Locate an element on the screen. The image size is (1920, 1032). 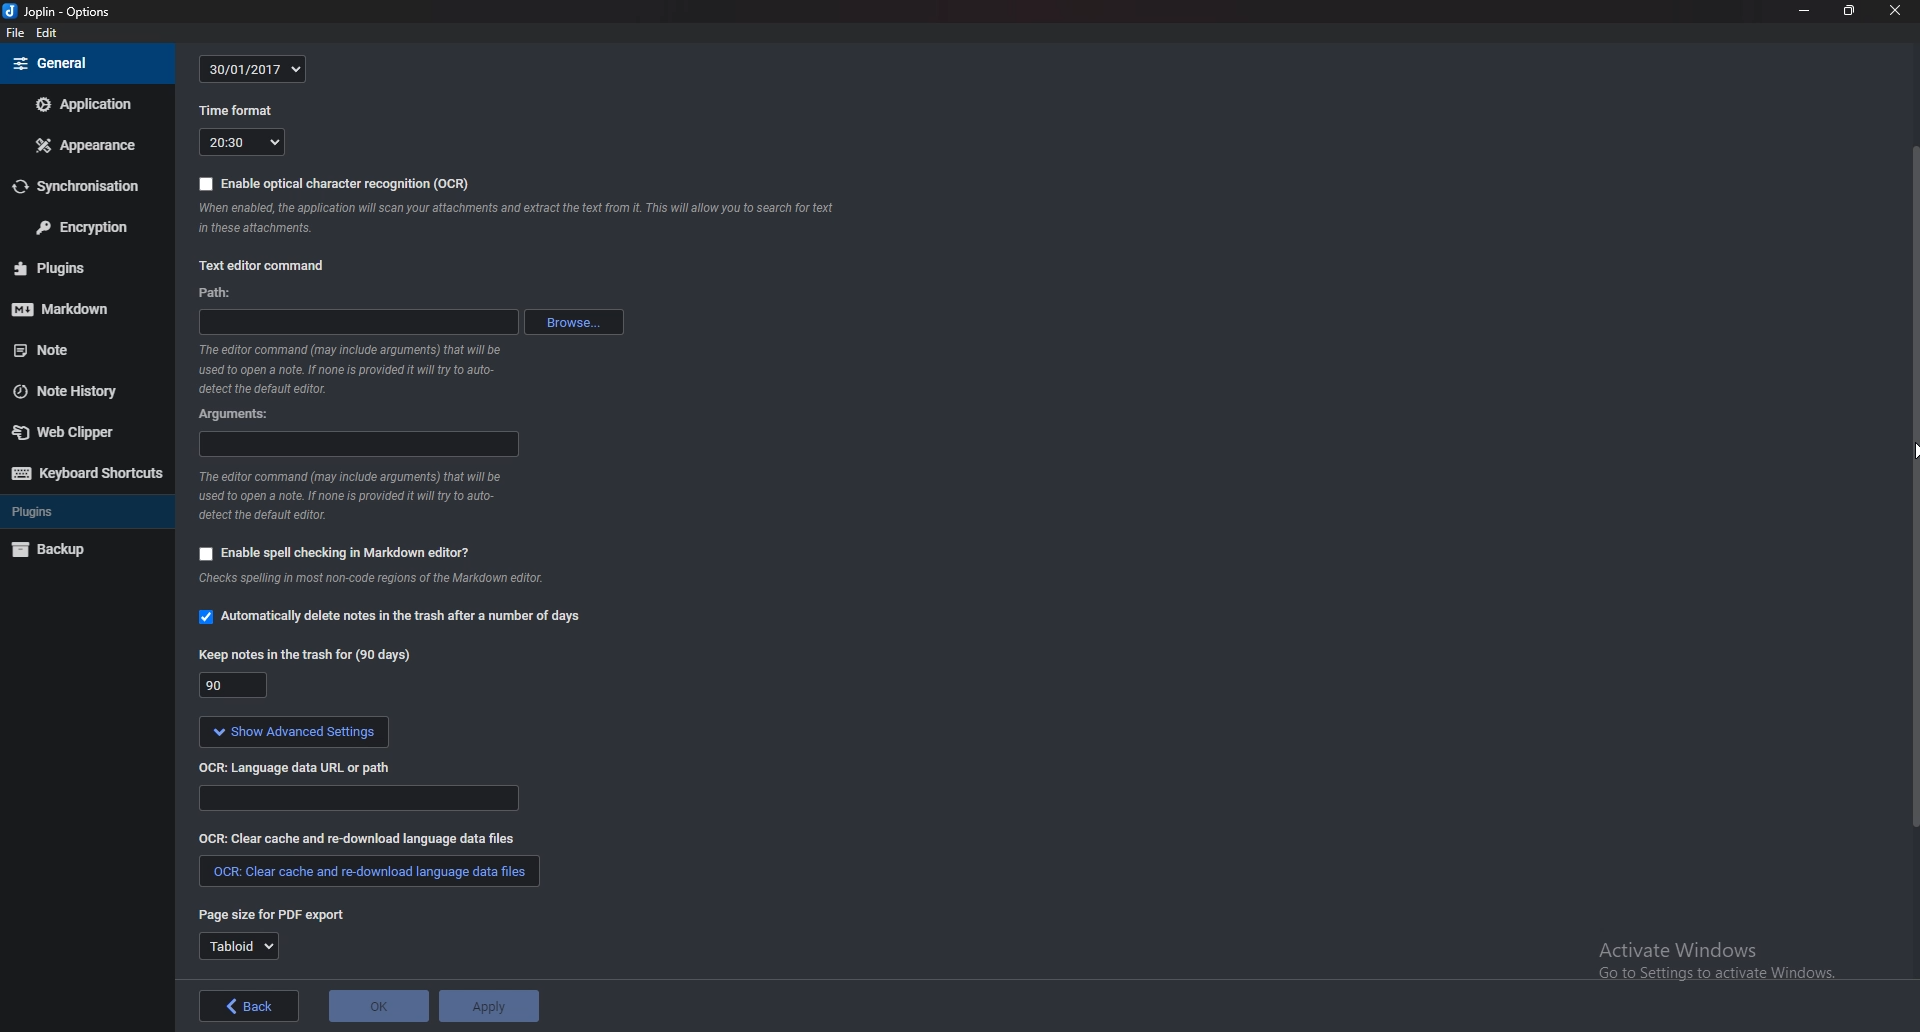
20:30 is located at coordinates (240, 144).